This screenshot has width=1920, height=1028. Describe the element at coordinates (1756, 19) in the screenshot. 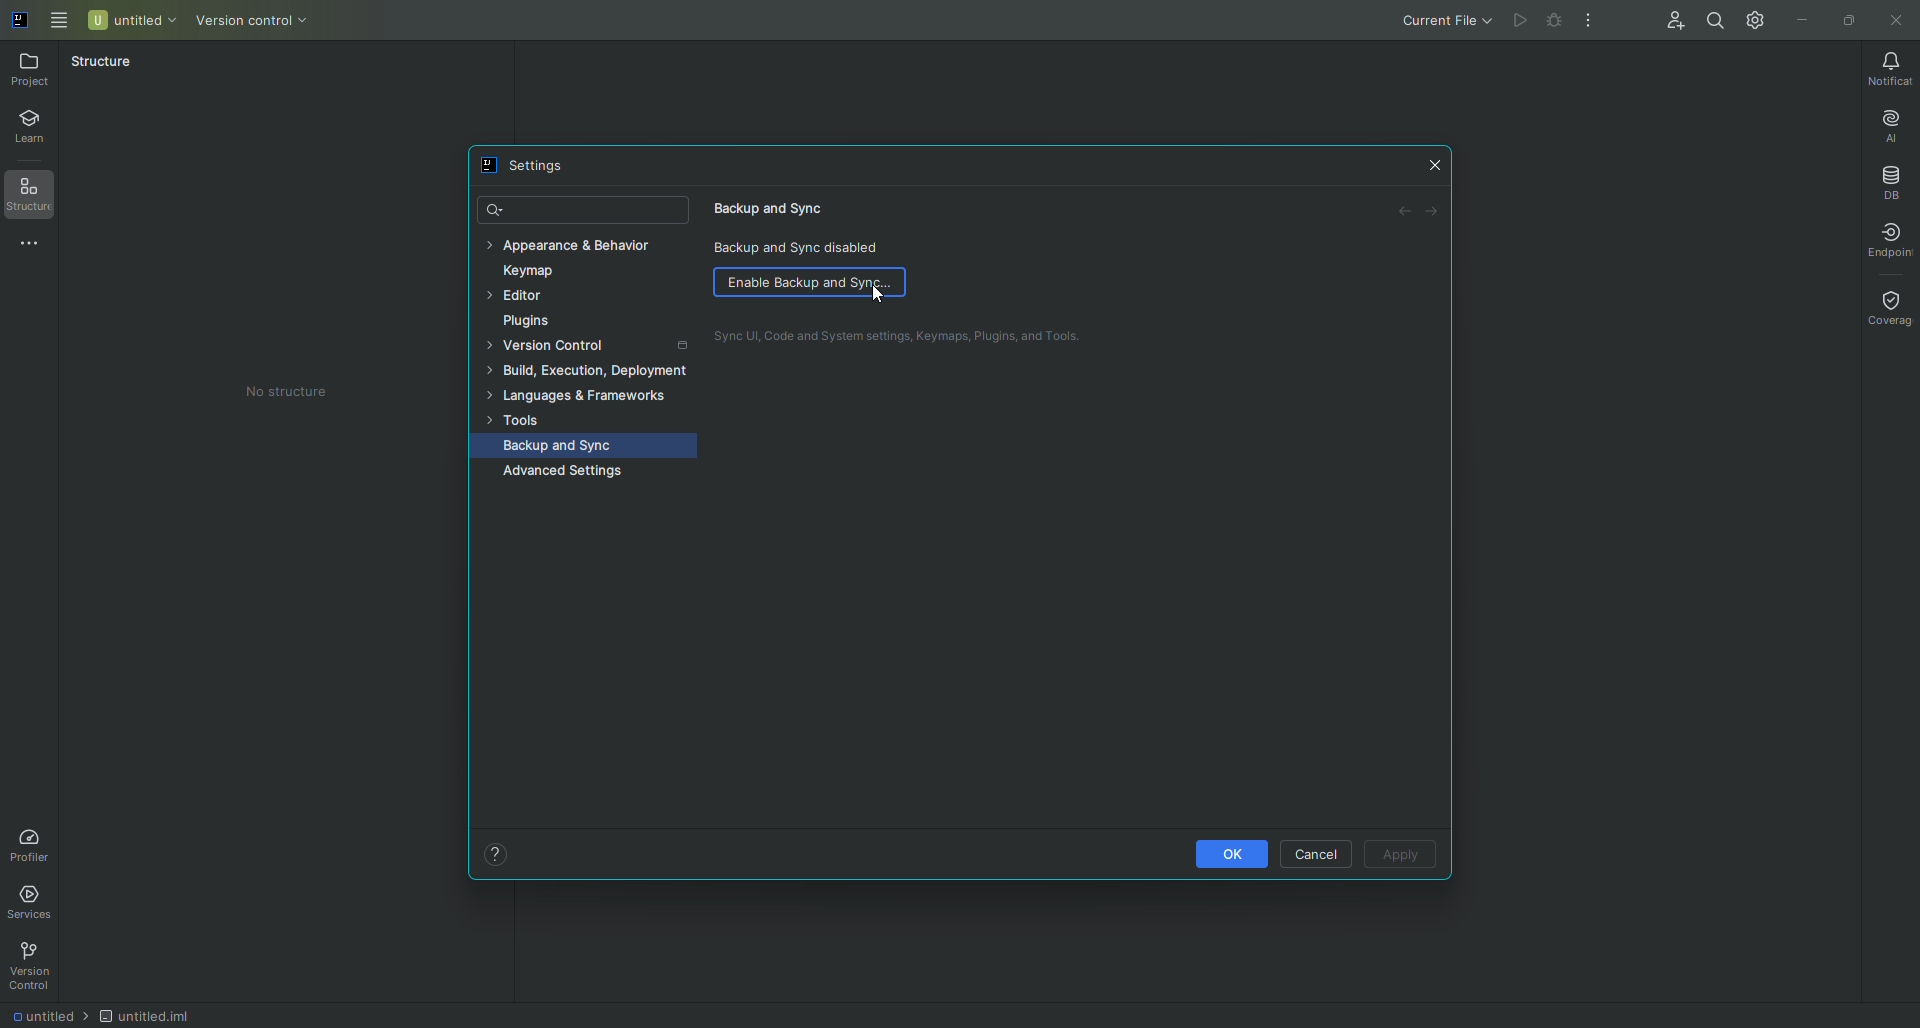

I see `Updates and Settings` at that location.